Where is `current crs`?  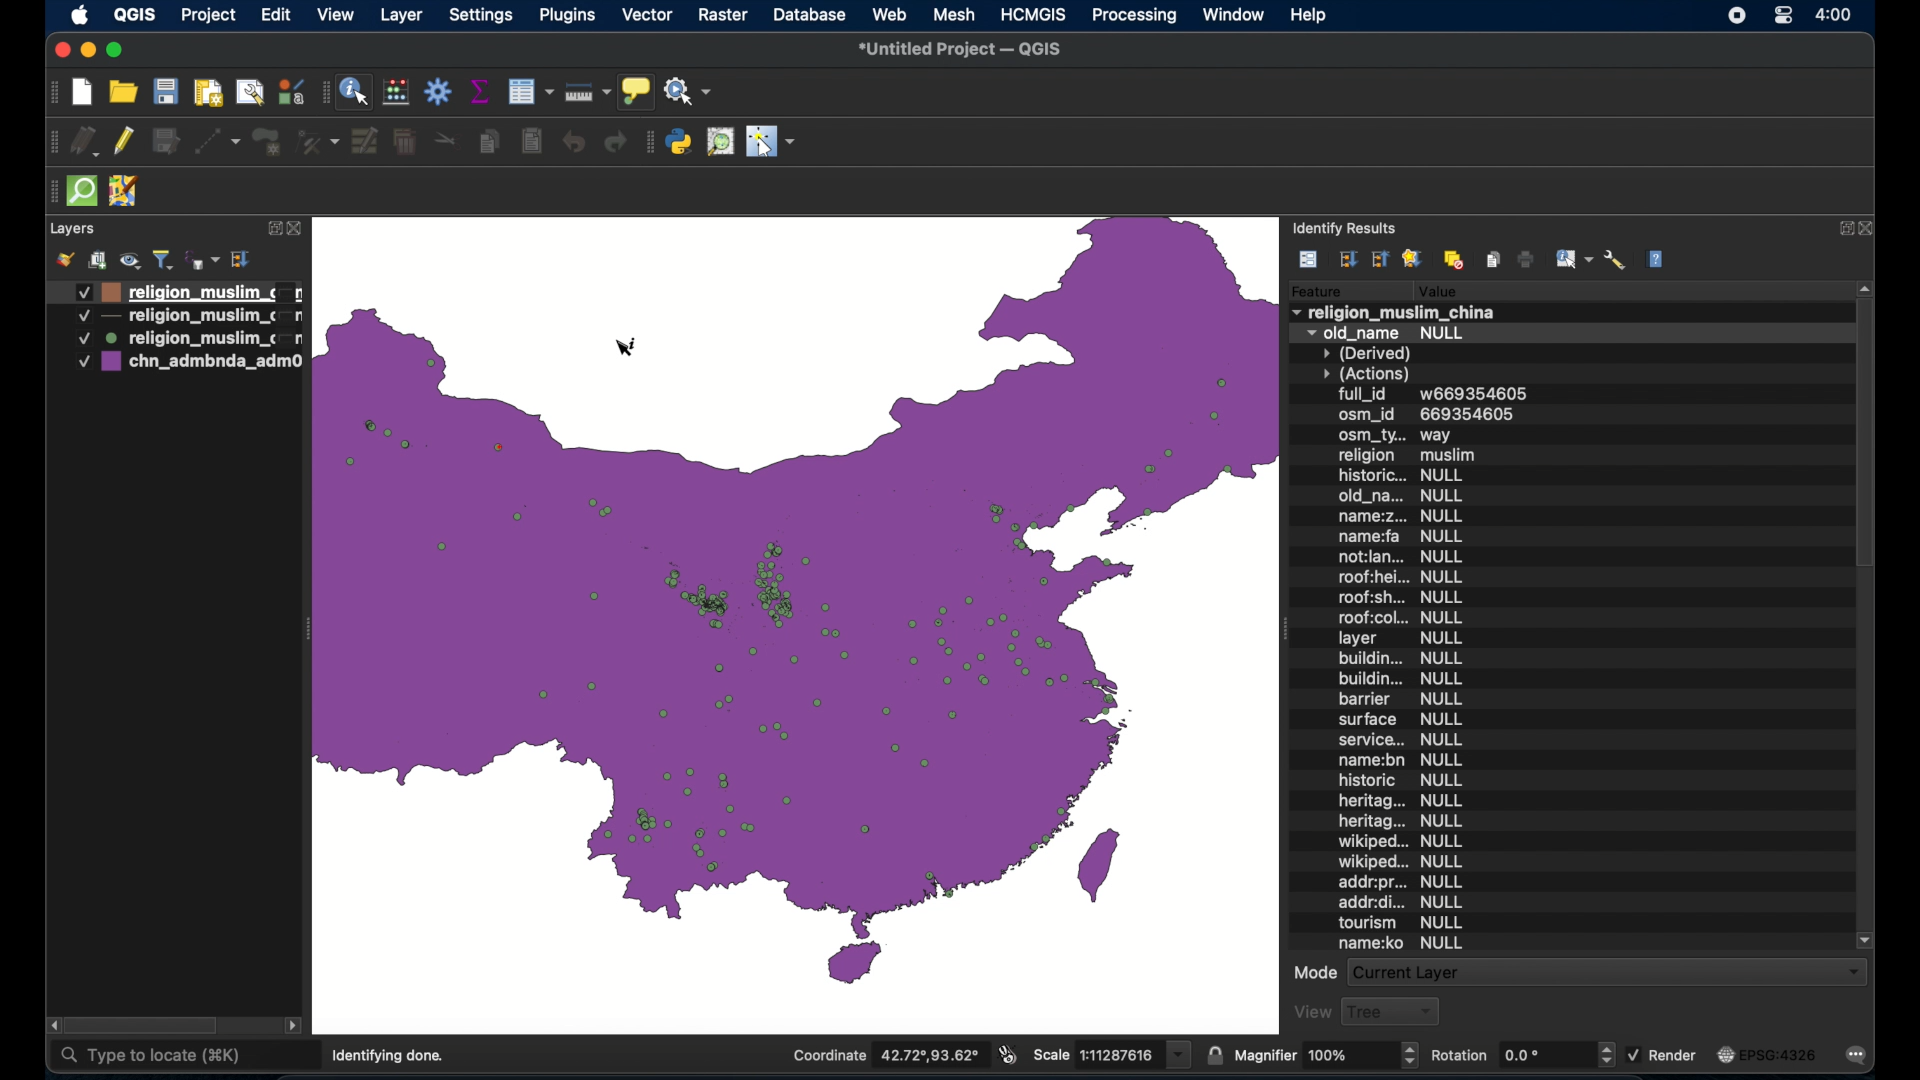 current crs is located at coordinates (1767, 1054).